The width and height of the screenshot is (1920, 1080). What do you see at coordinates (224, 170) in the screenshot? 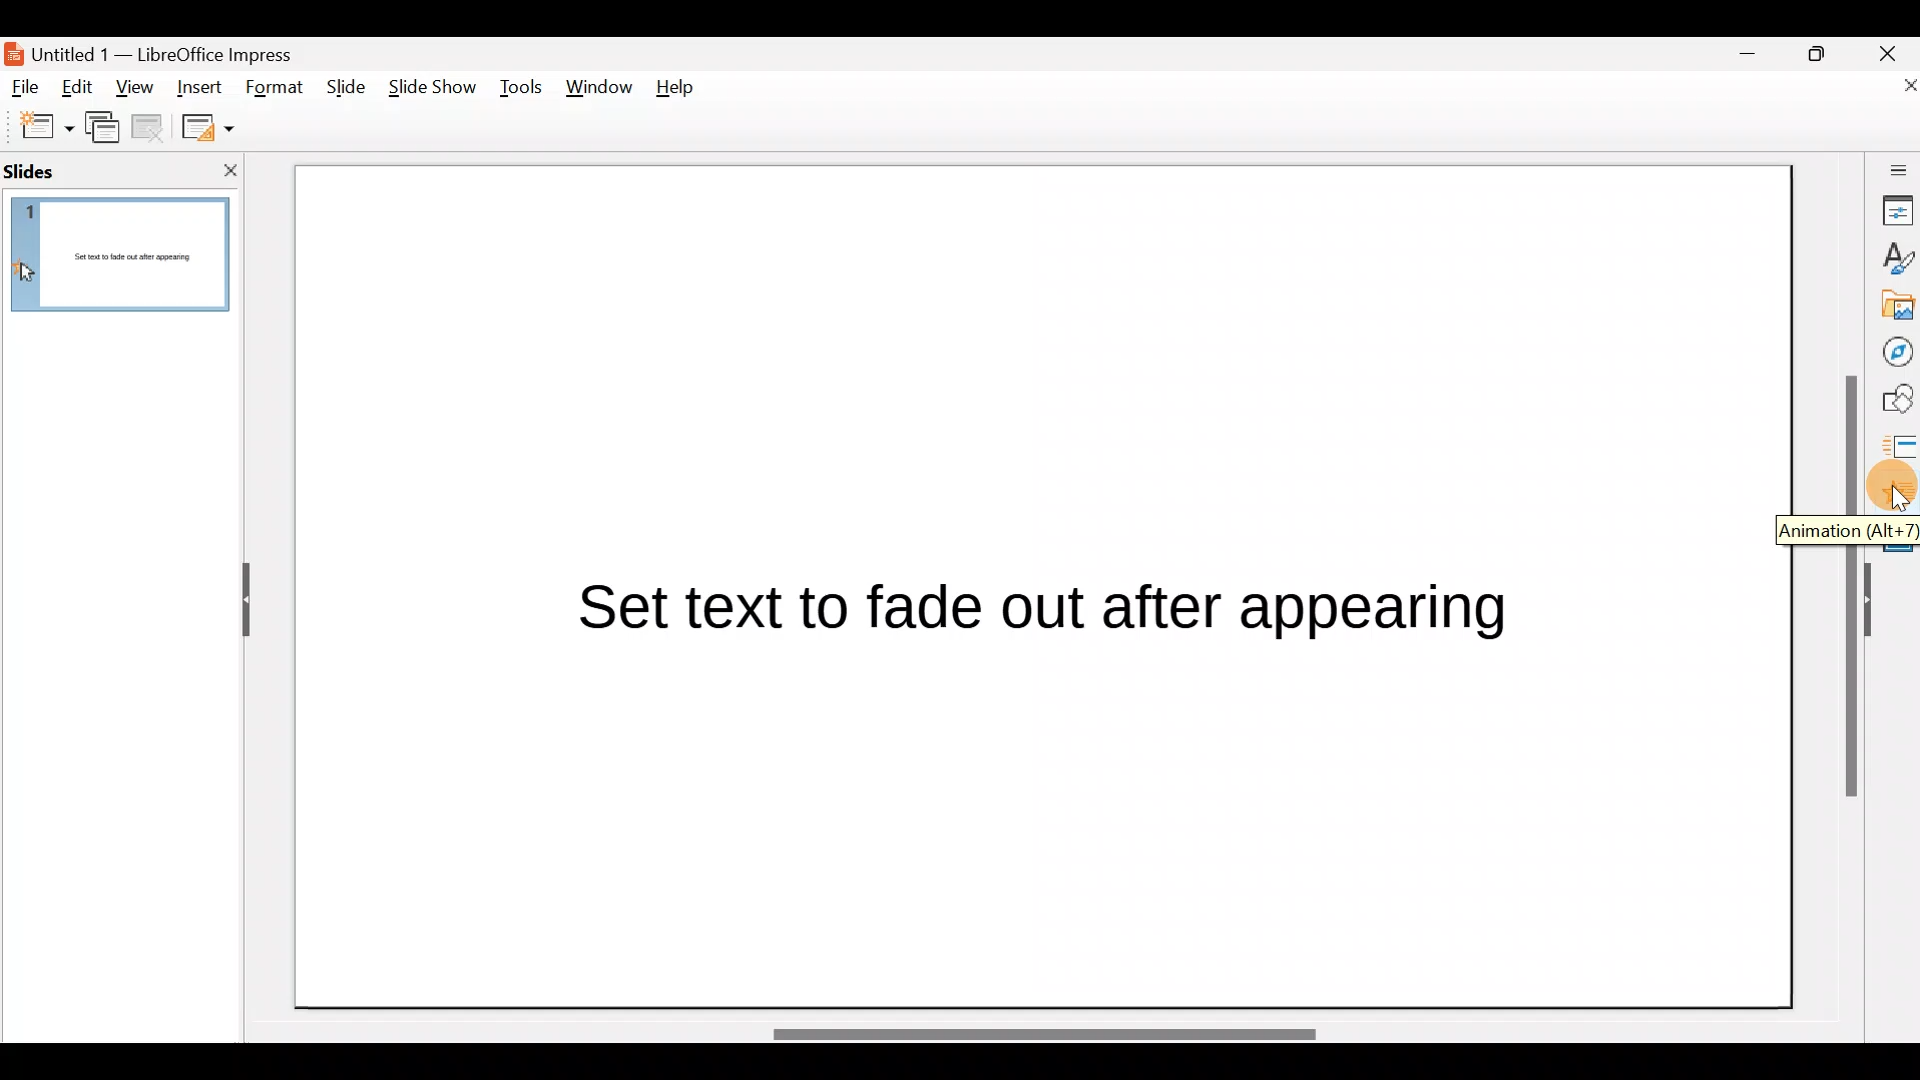
I see `Close slide pane` at bounding box center [224, 170].